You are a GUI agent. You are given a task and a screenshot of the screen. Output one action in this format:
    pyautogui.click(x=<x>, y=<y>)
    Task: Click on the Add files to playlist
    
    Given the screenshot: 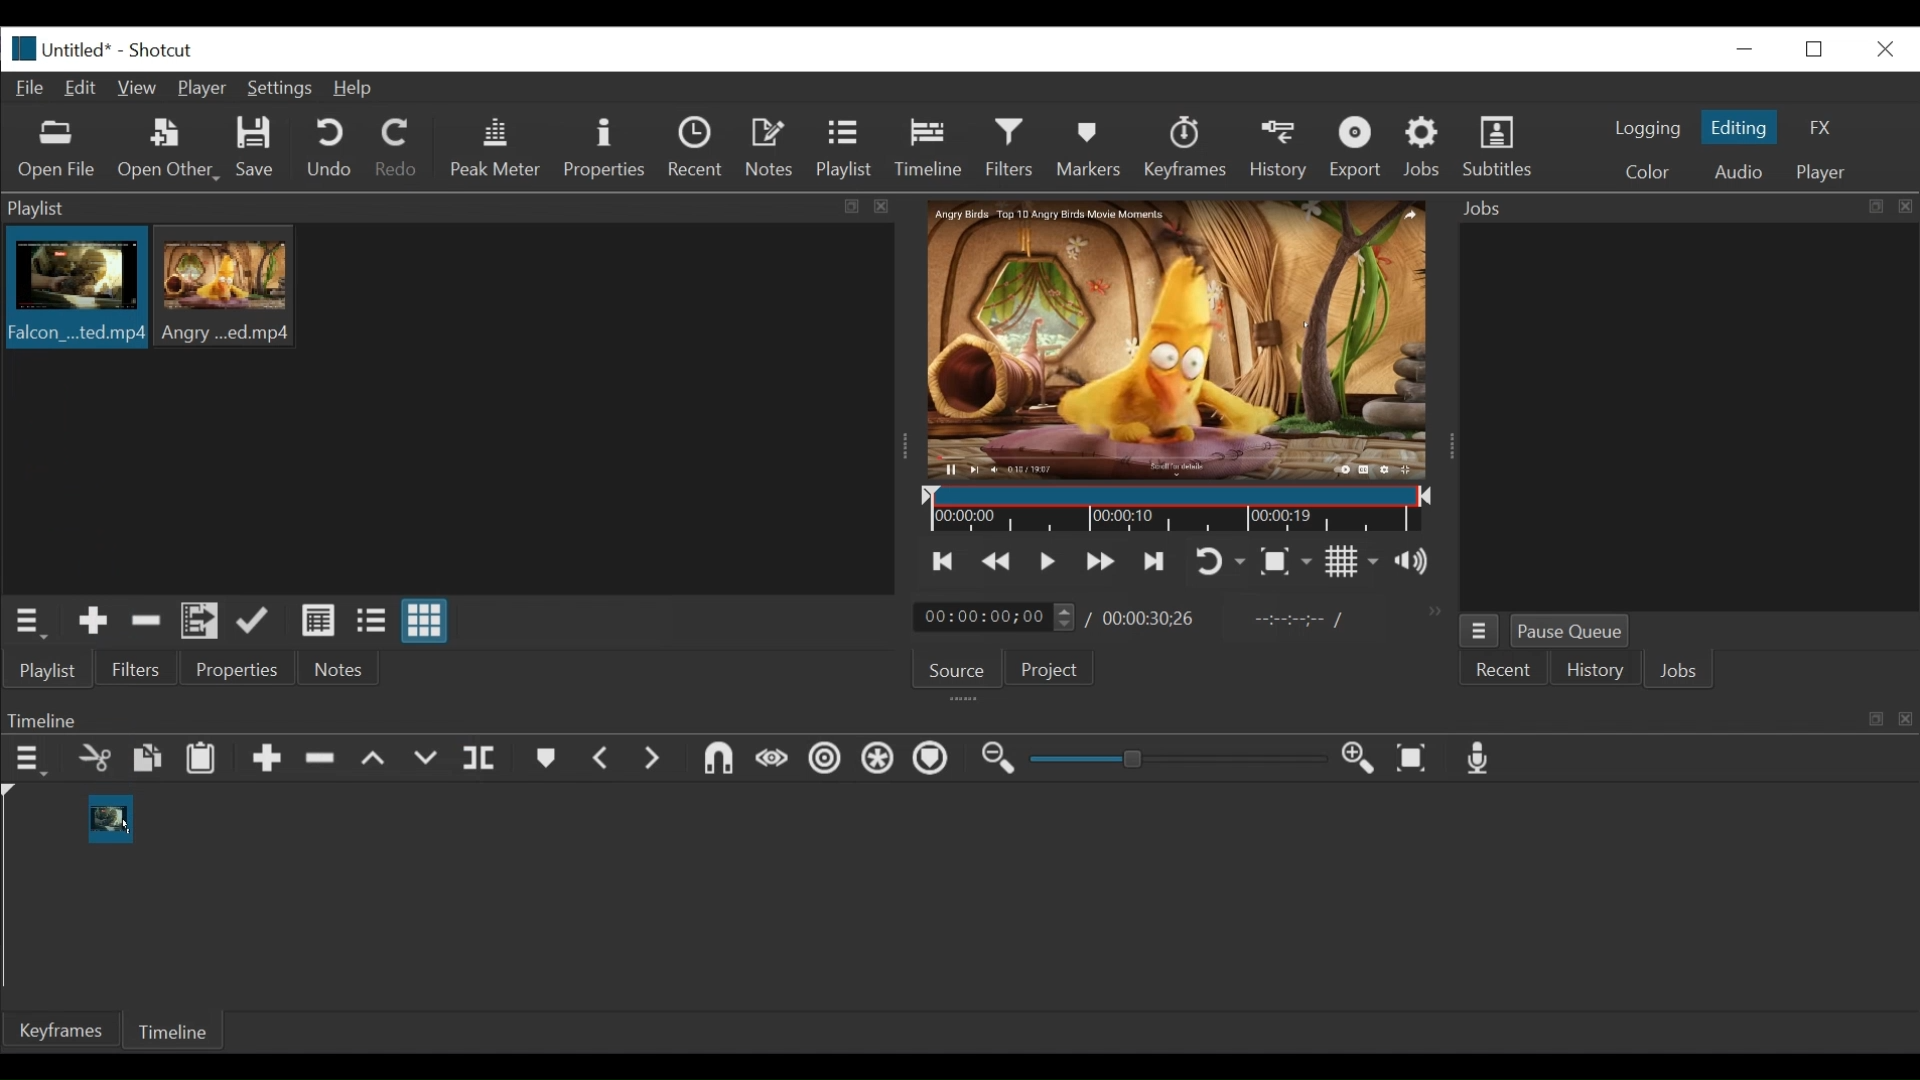 What is the action you would take?
    pyautogui.click(x=200, y=624)
    